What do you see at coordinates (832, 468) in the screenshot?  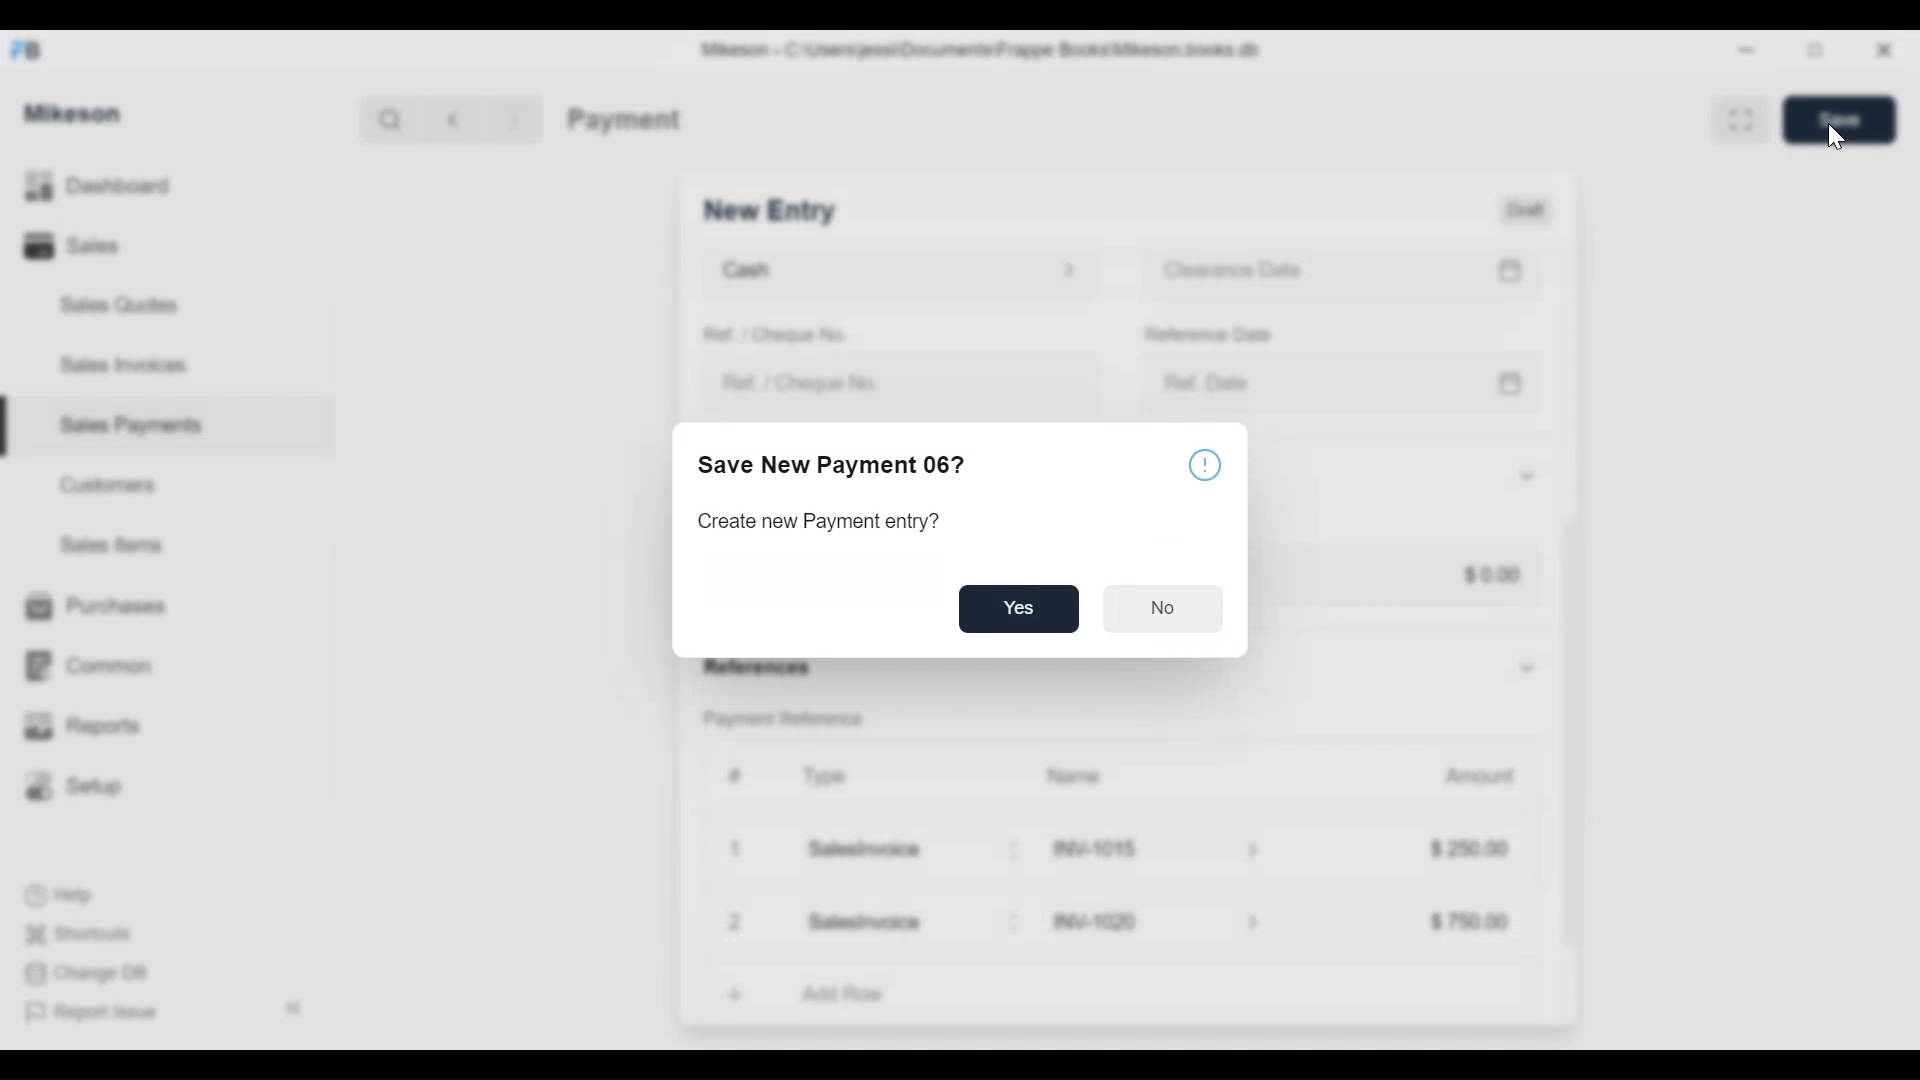 I see `Save New Payment 06?` at bounding box center [832, 468].